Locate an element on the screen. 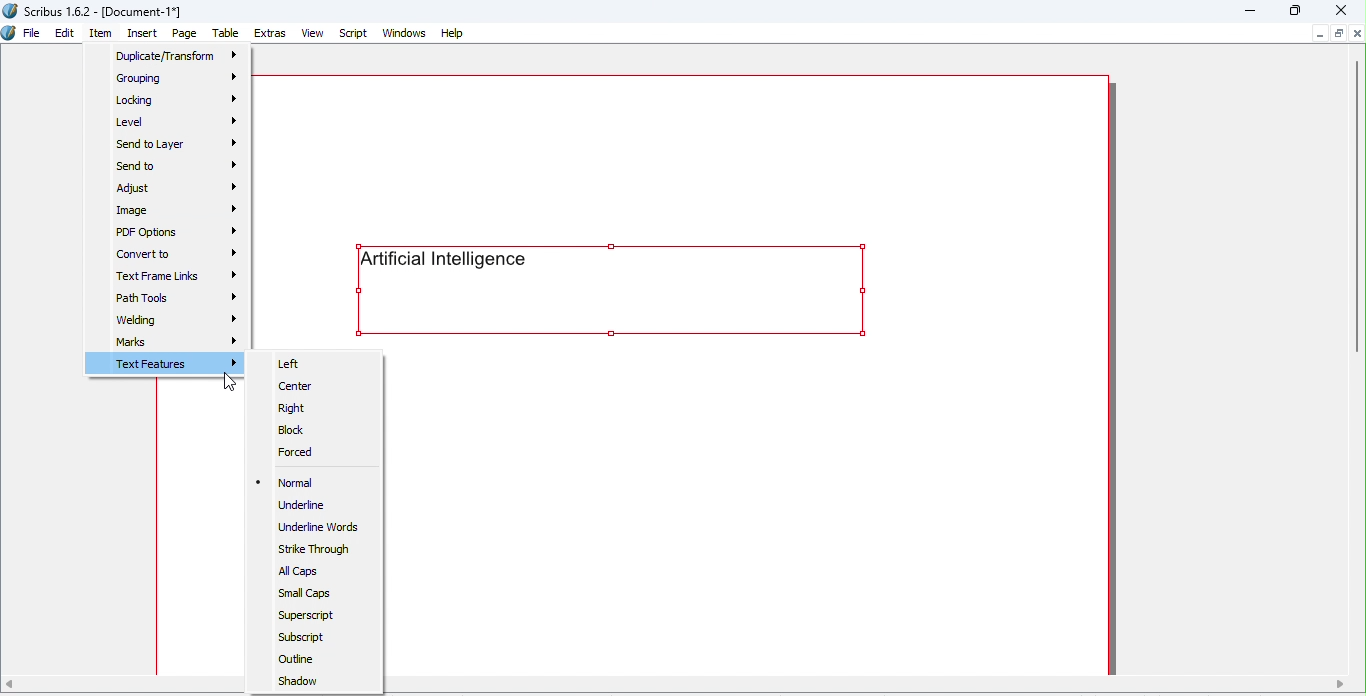 This screenshot has width=1366, height=696. Normal is located at coordinates (292, 483).